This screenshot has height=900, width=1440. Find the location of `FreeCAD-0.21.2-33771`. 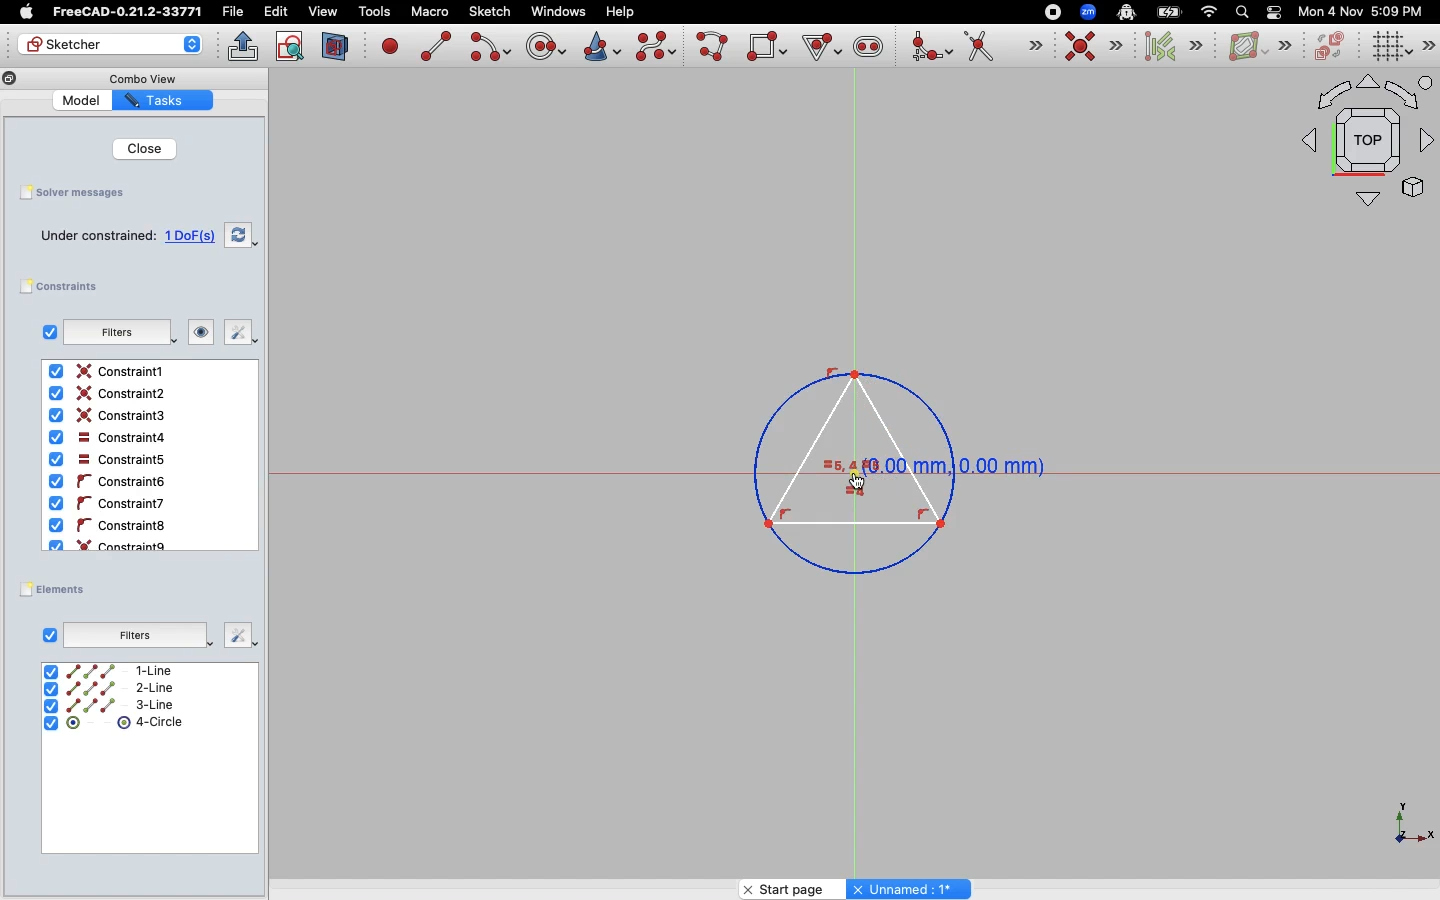

FreeCAD-0.21.2-33771 is located at coordinates (127, 12).